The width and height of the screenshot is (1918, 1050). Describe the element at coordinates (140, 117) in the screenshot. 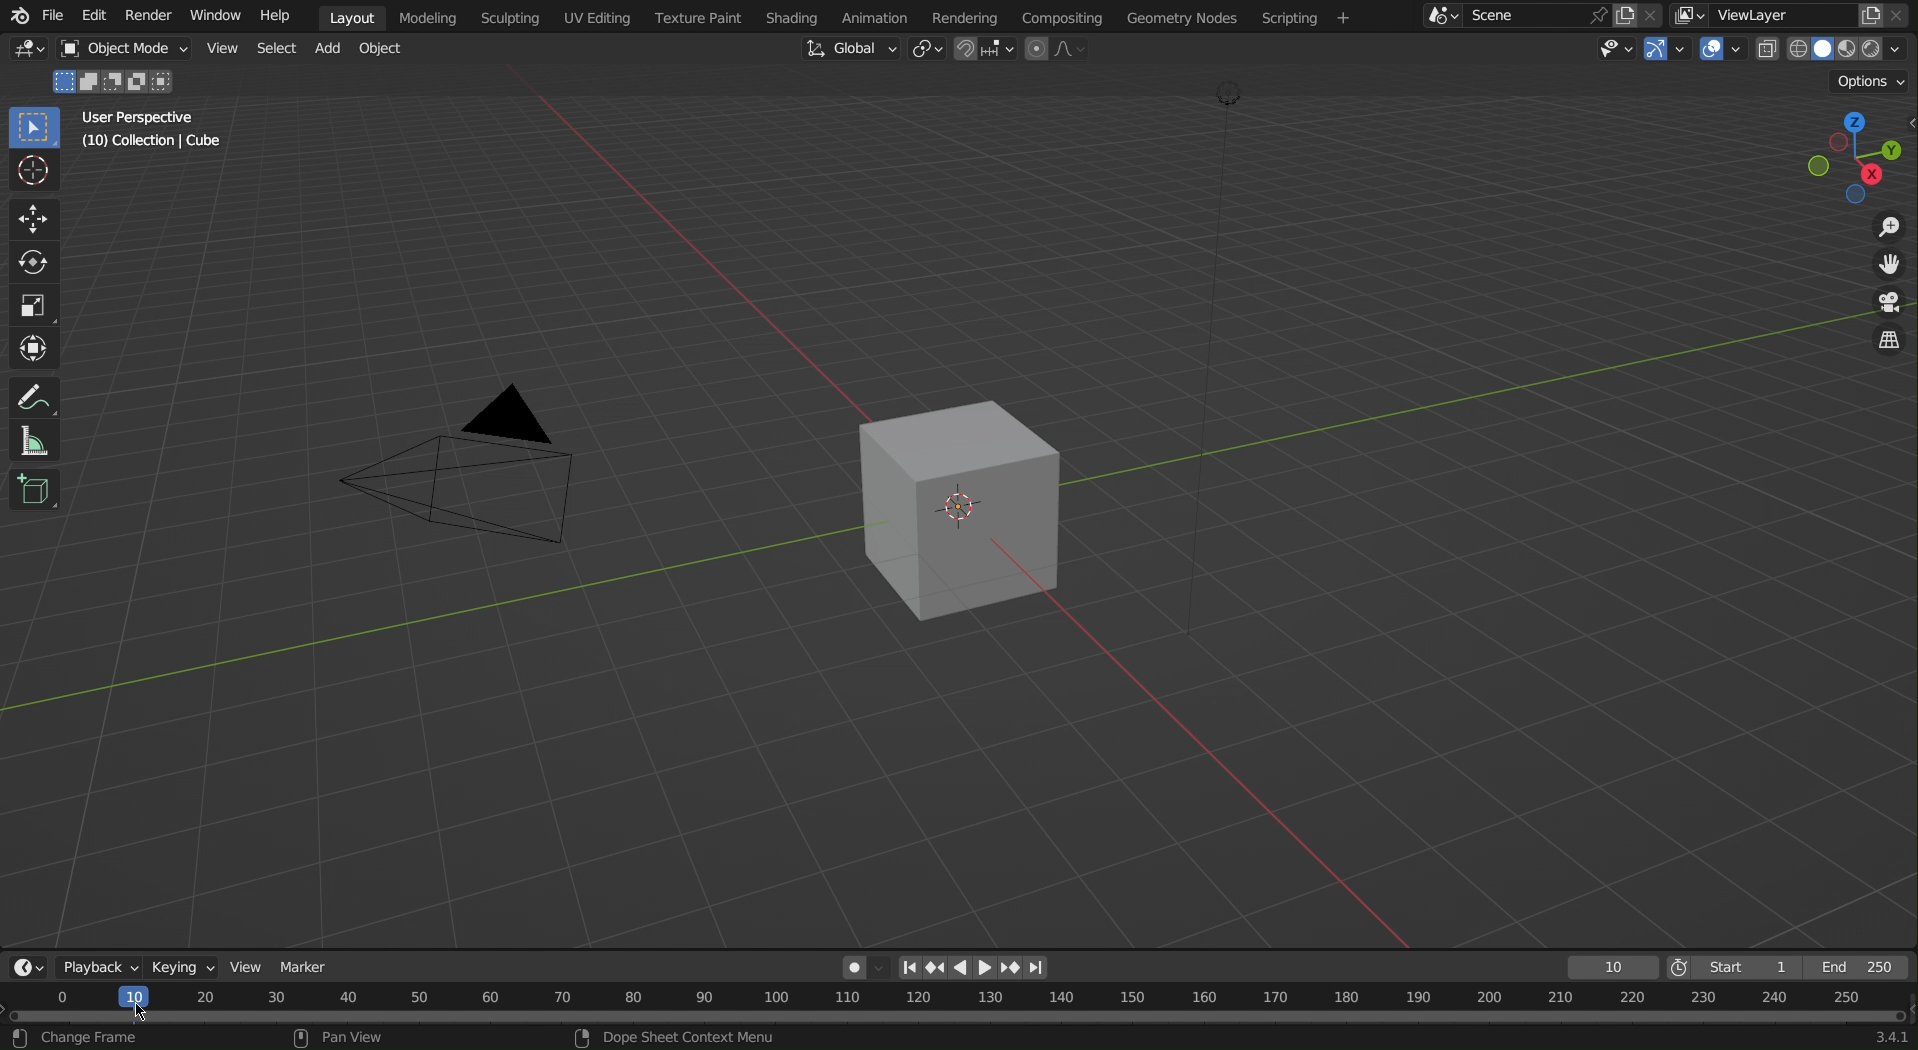

I see `User Perspective` at that location.